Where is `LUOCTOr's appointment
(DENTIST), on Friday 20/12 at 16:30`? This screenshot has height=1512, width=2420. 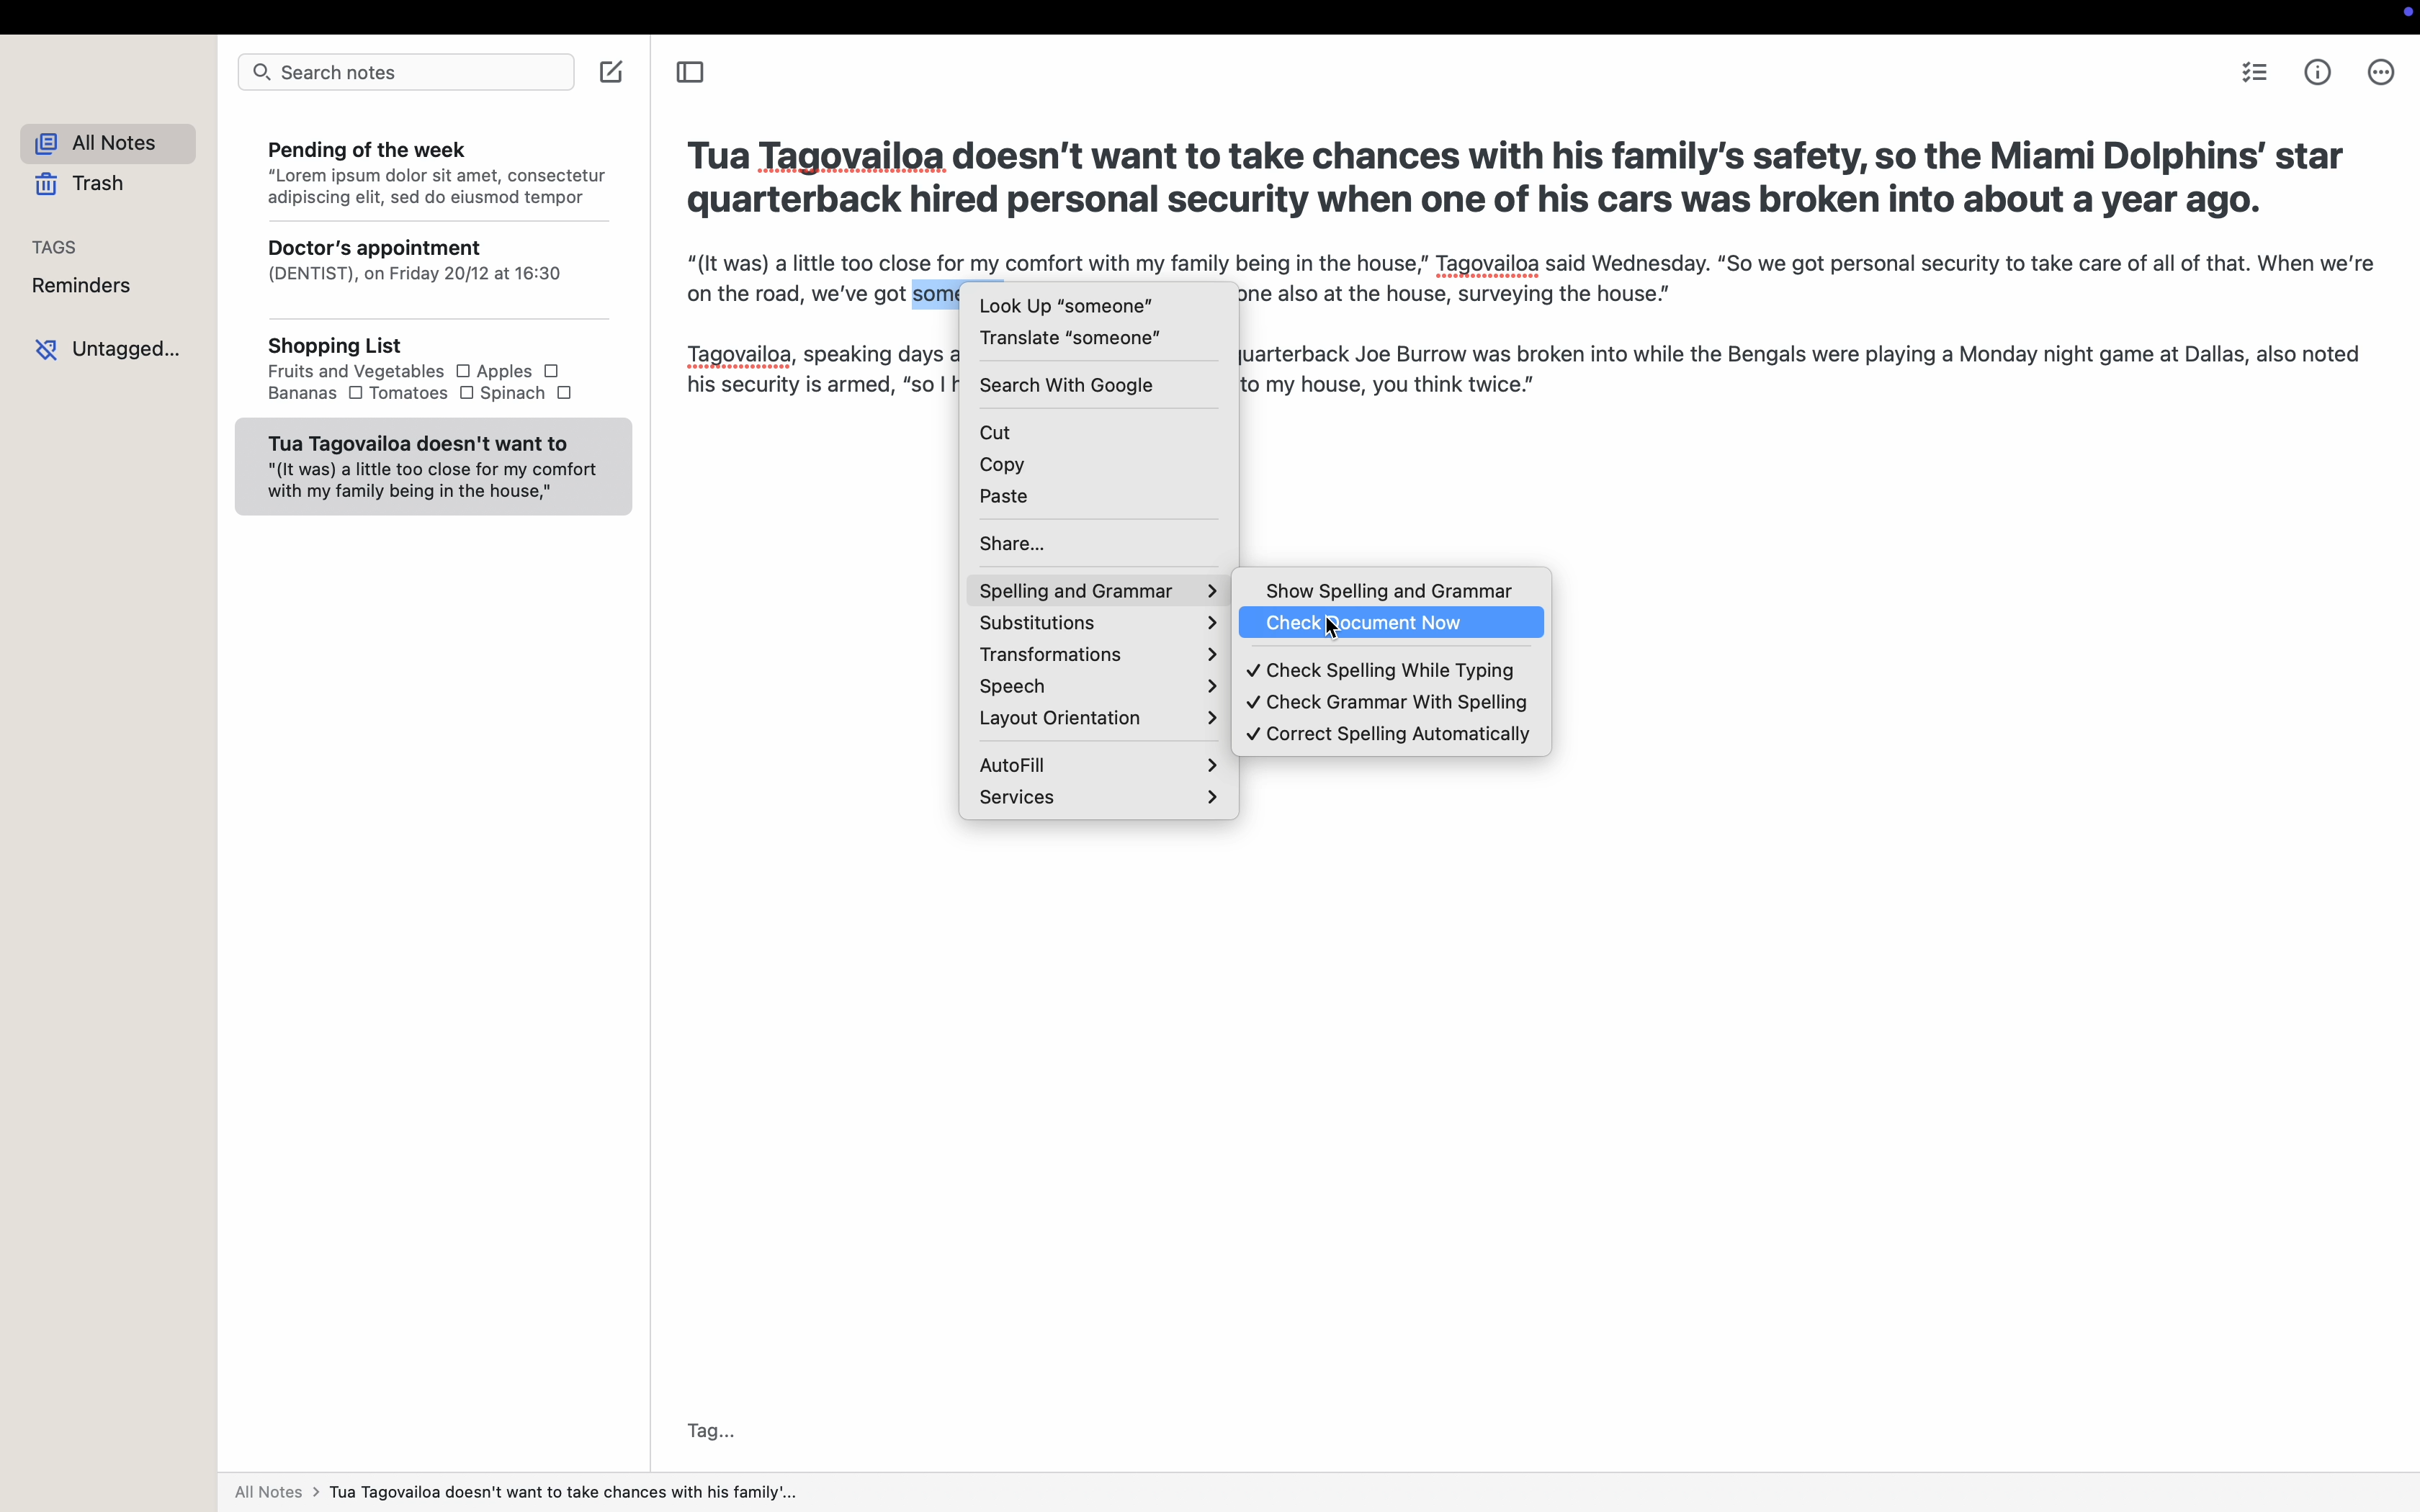 LUOCTOr's appointment
(DENTIST), on Friday 20/12 at 16:30 is located at coordinates (431, 274).